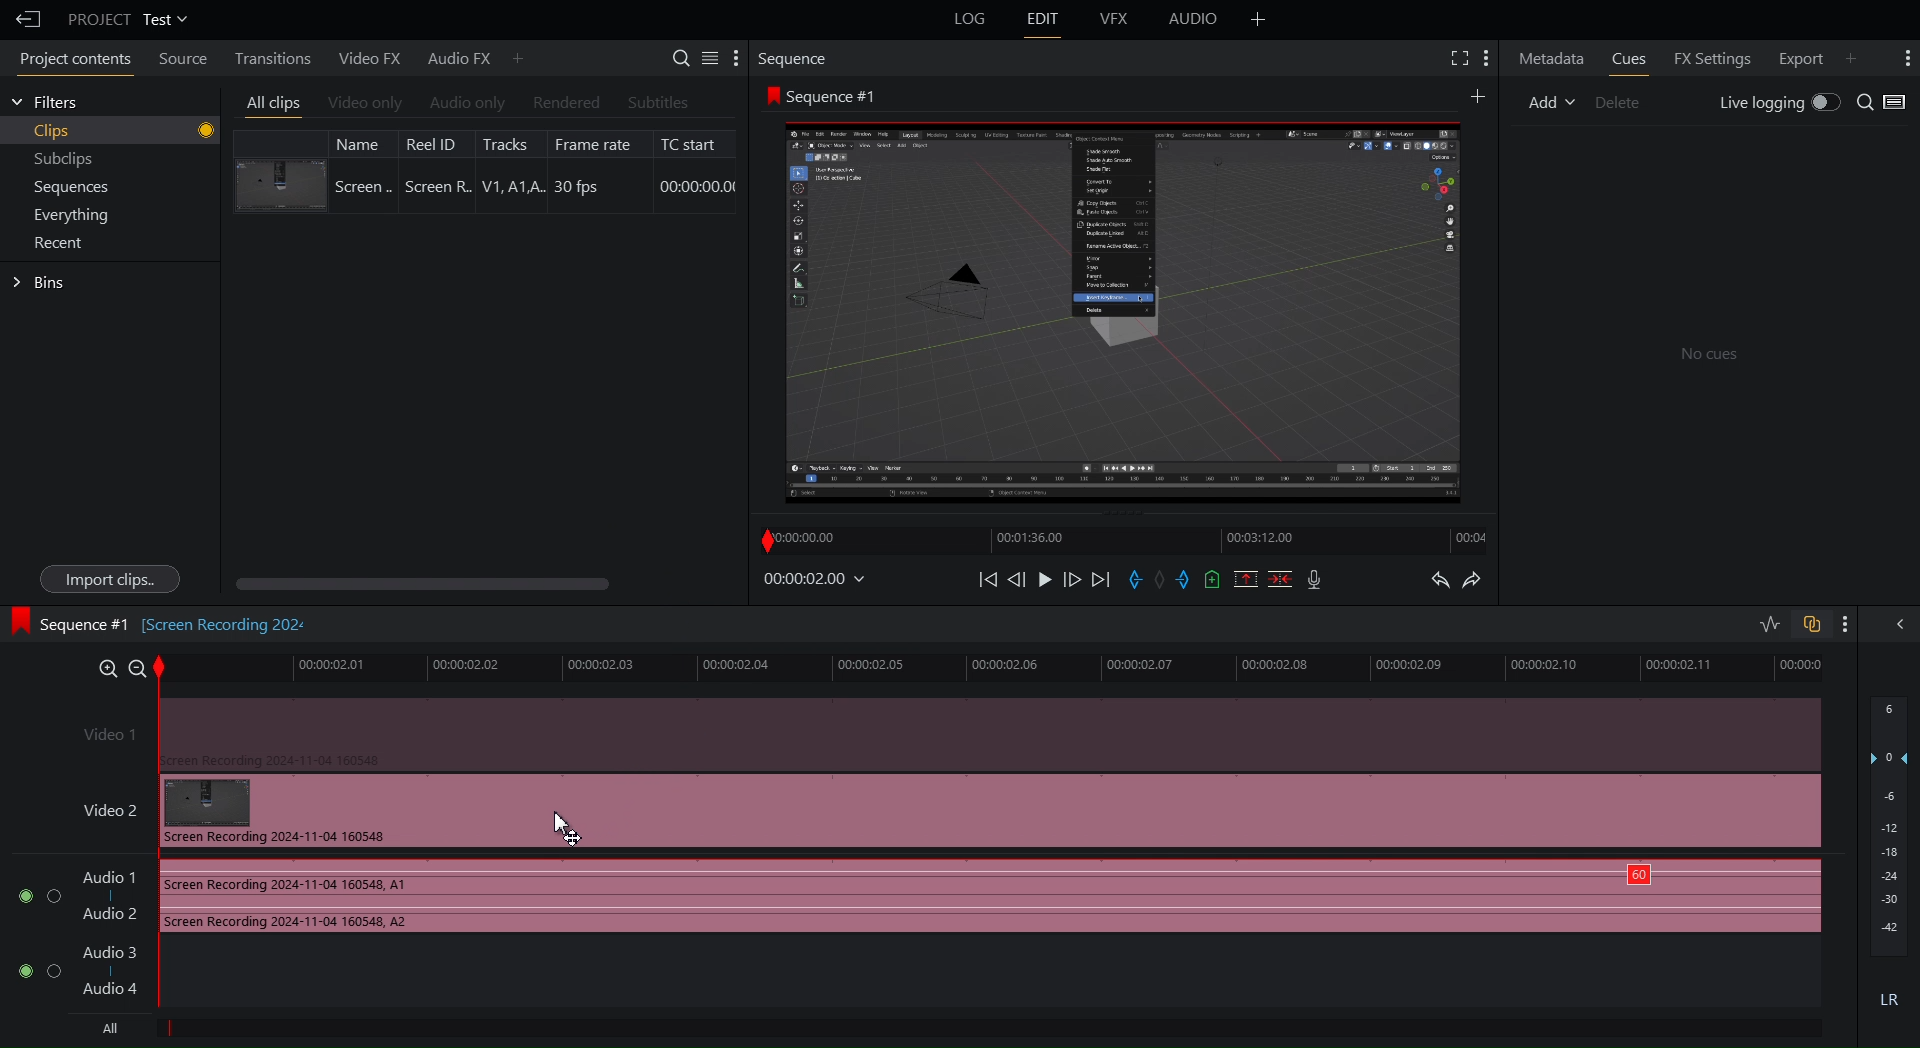  What do you see at coordinates (1859, 56) in the screenshot?
I see `More` at bounding box center [1859, 56].